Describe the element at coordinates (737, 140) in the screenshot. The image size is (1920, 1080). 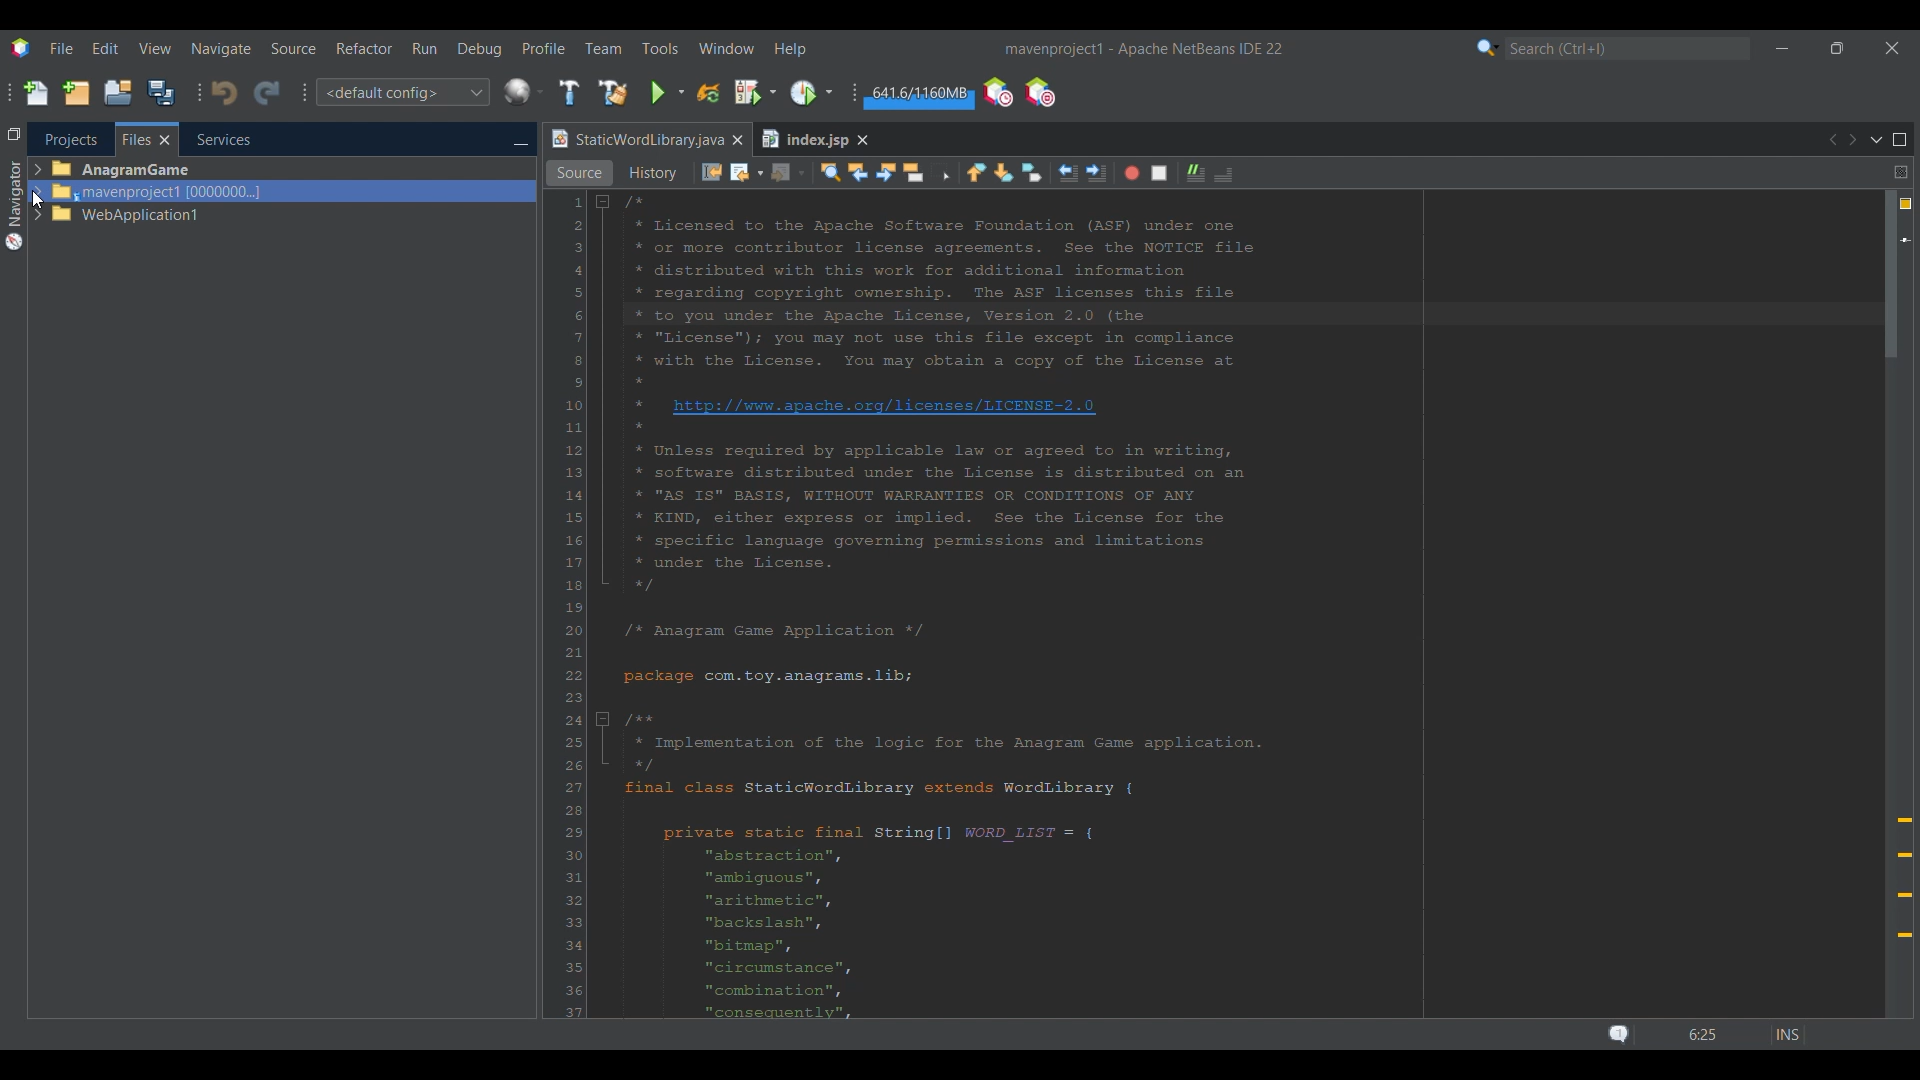
I see `Close tab` at that location.